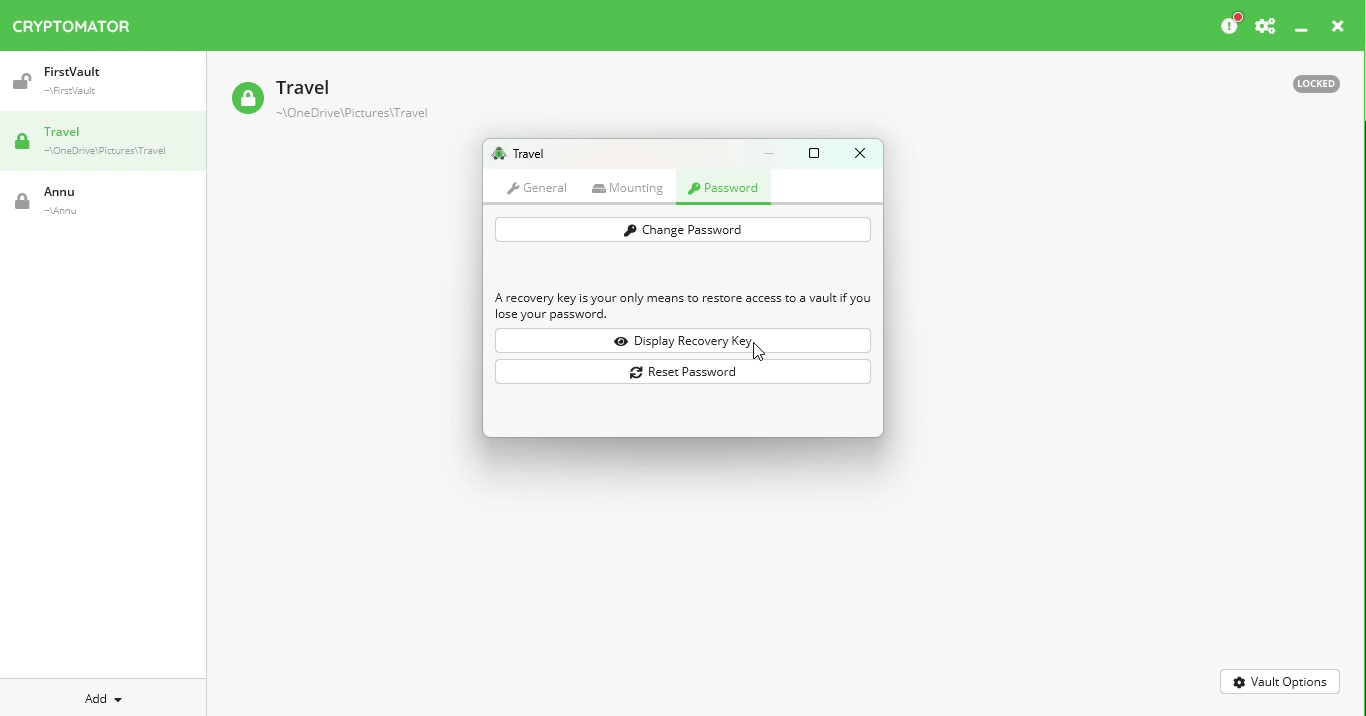 Image resolution: width=1366 pixels, height=716 pixels. Describe the element at coordinates (684, 307) in the screenshot. I see `Recovery key information` at that location.